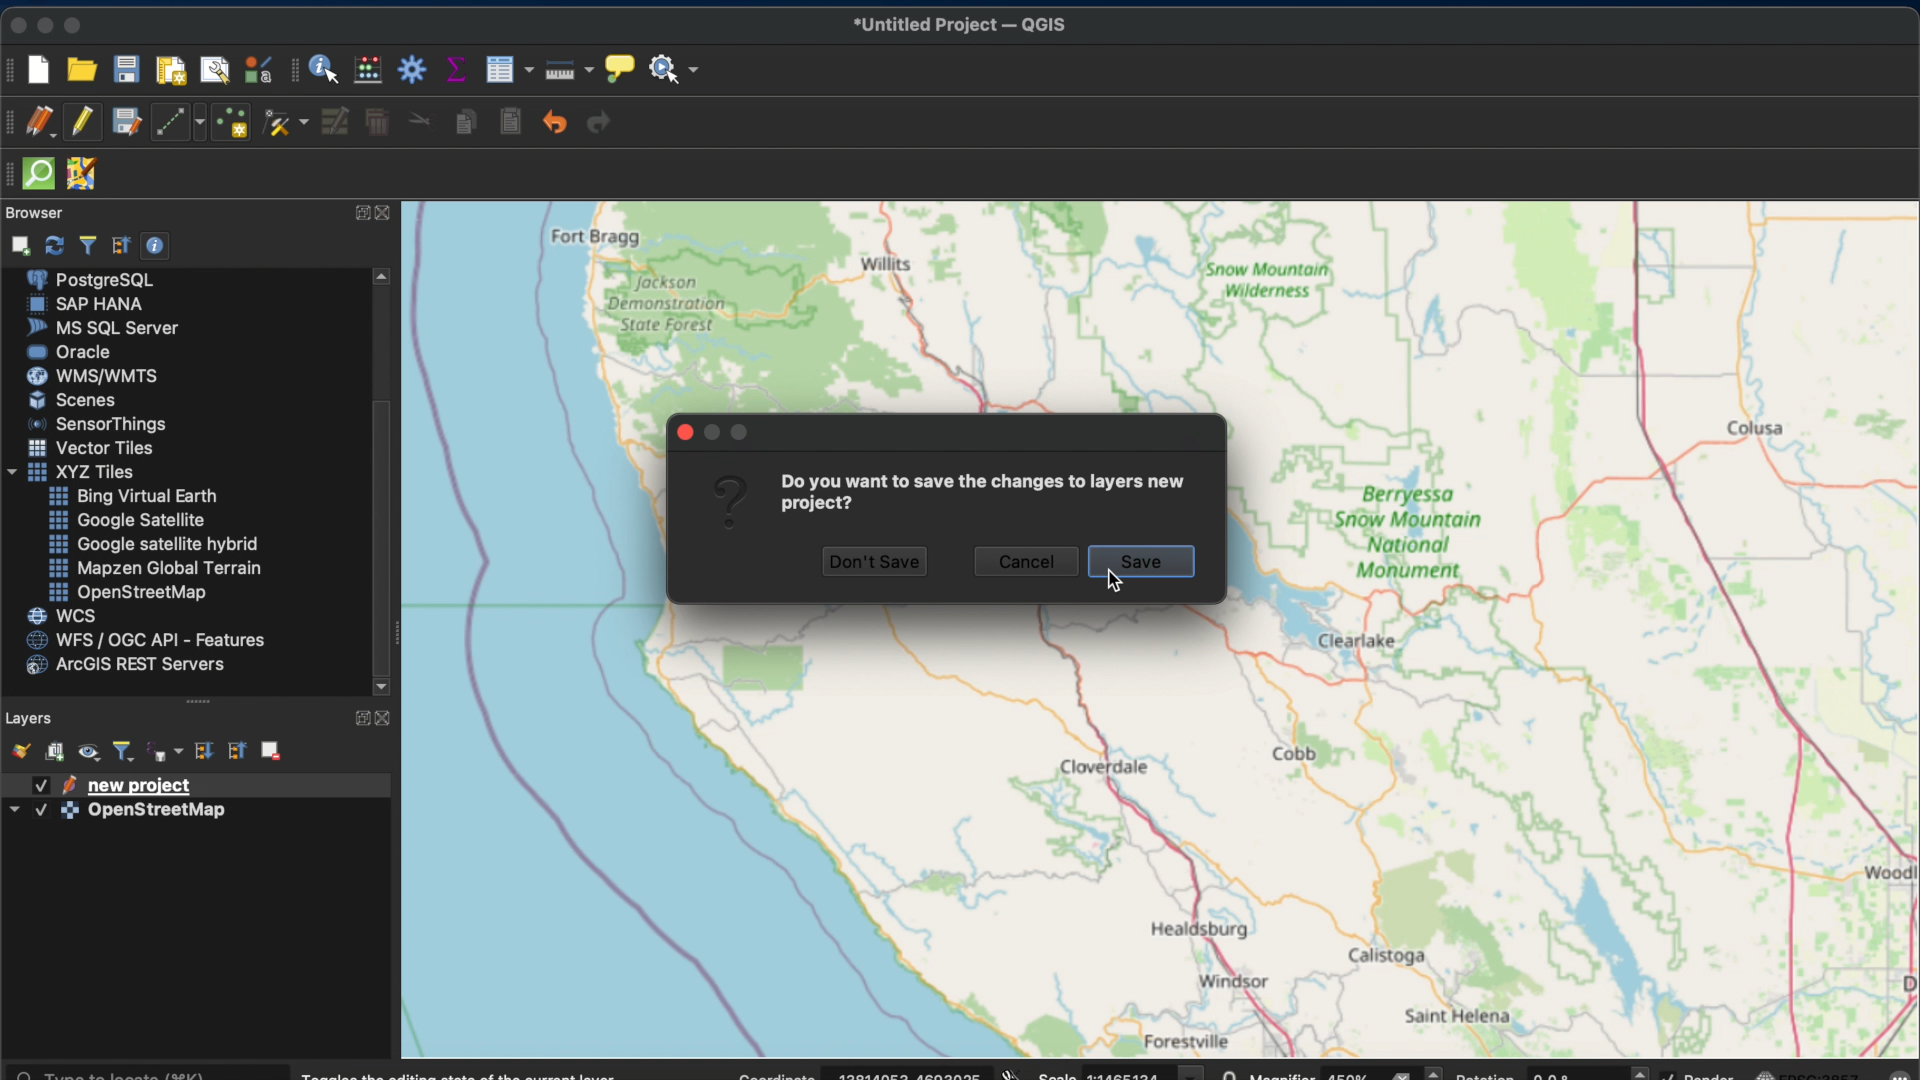 The width and height of the screenshot is (1920, 1080). Describe the element at coordinates (101, 327) in the screenshot. I see `MS sql server` at that location.